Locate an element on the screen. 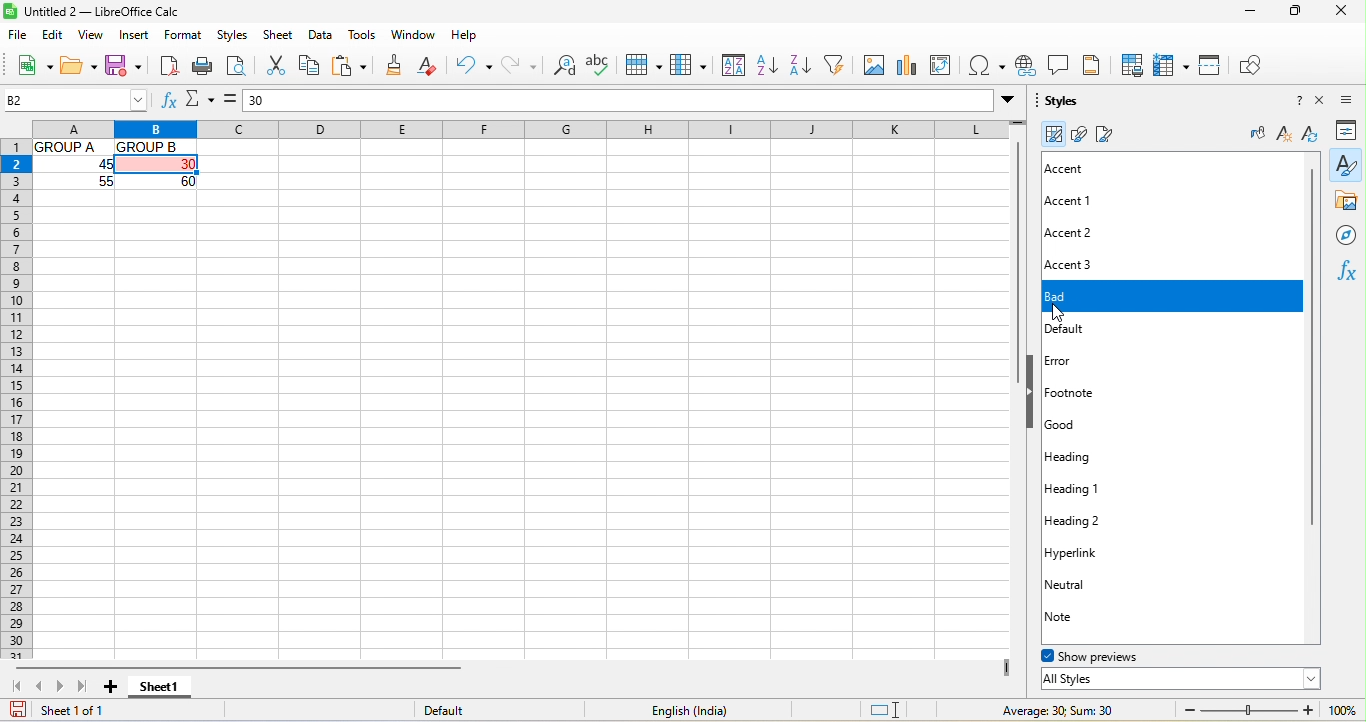 This screenshot has height=722, width=1366. close is located at coordinates (1325, 102).